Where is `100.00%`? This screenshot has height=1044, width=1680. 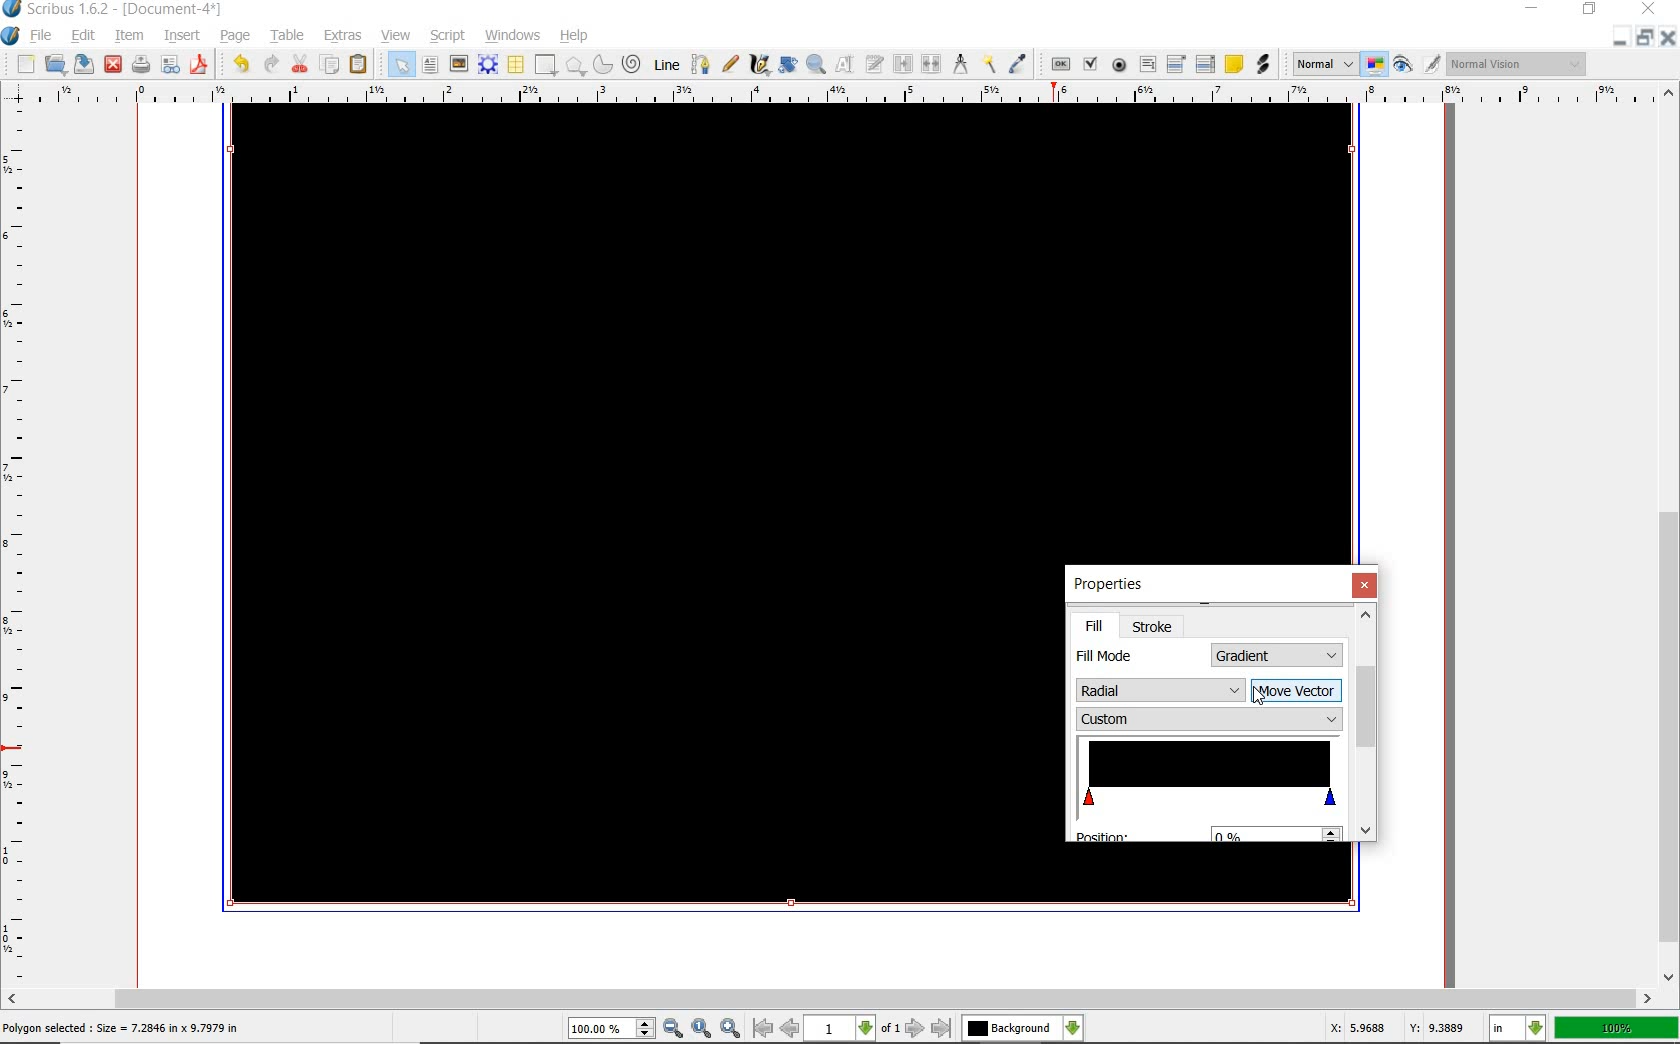 100.00% is located at coordinates (613, 1030).